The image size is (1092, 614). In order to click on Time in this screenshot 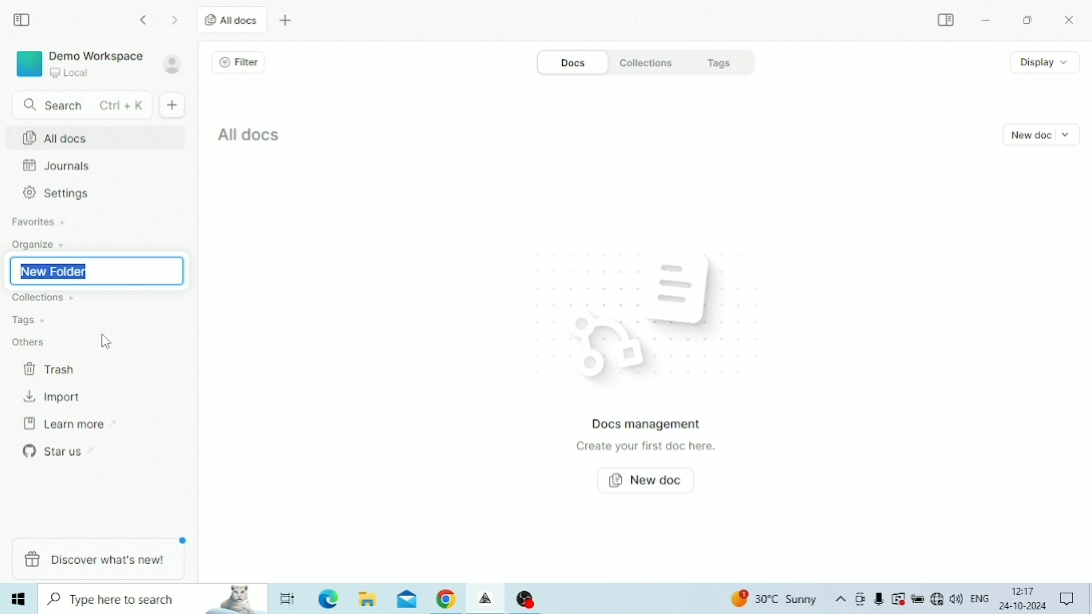, I will do `click(1024, 590)`.